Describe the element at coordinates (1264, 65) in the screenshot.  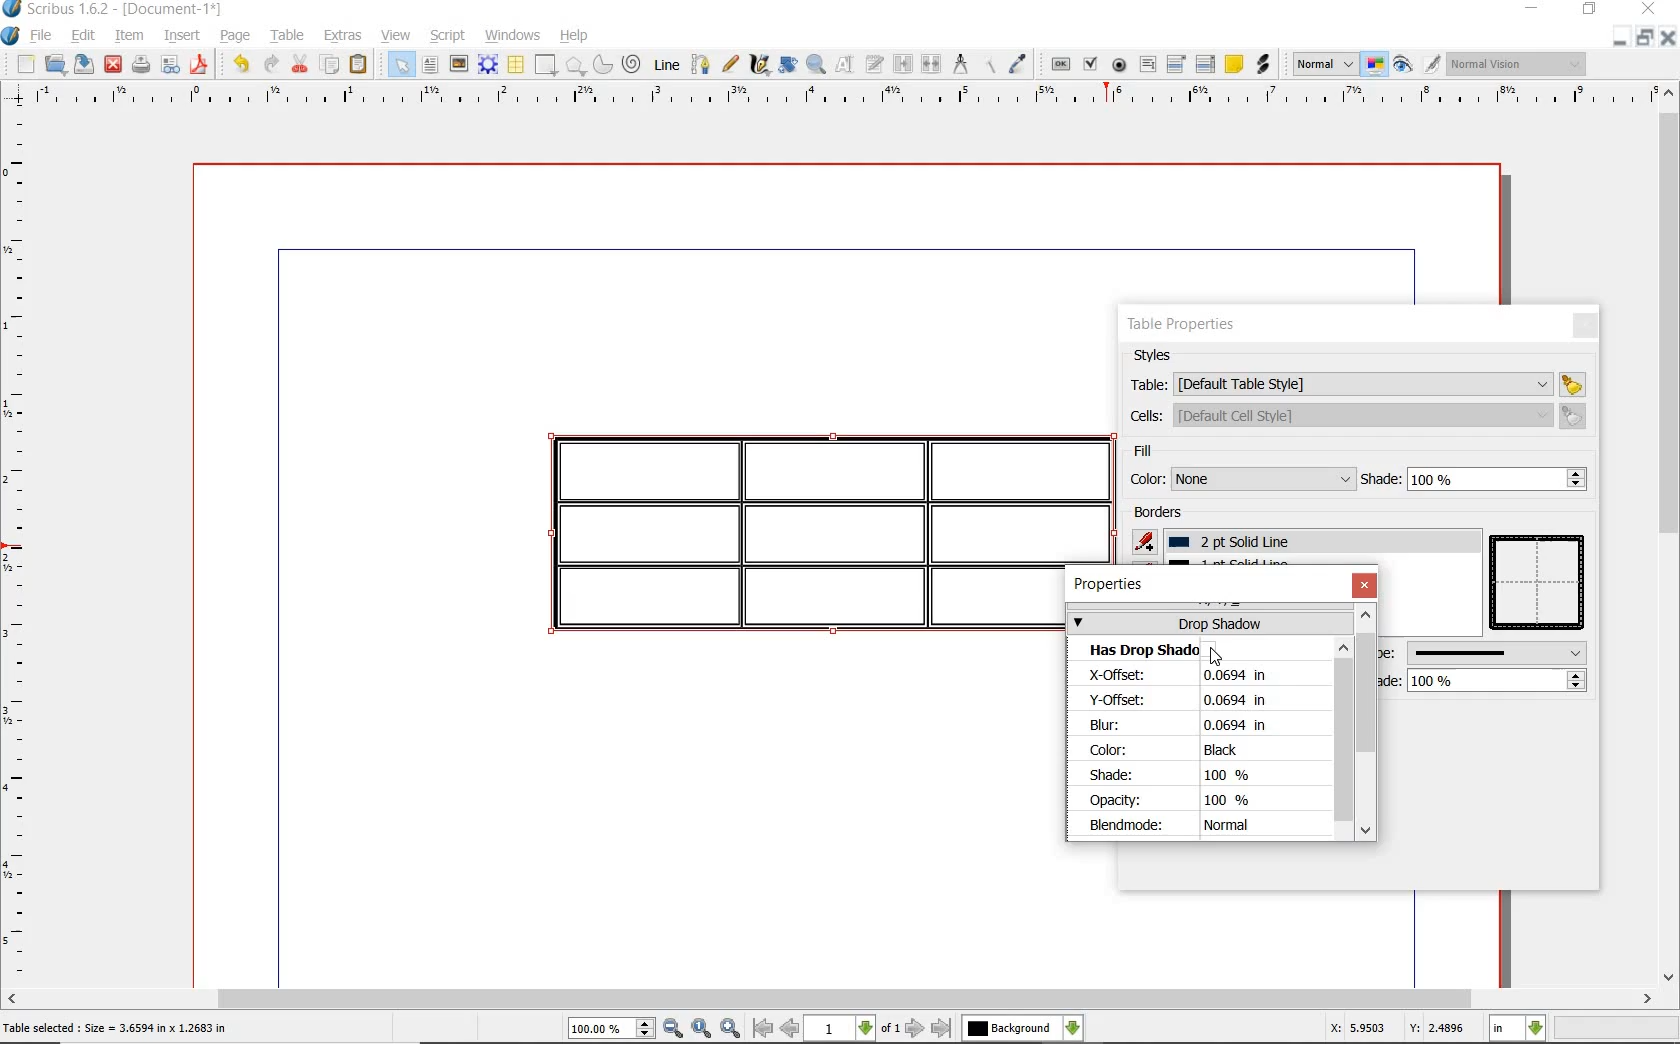
I see `link annotation` at that location.